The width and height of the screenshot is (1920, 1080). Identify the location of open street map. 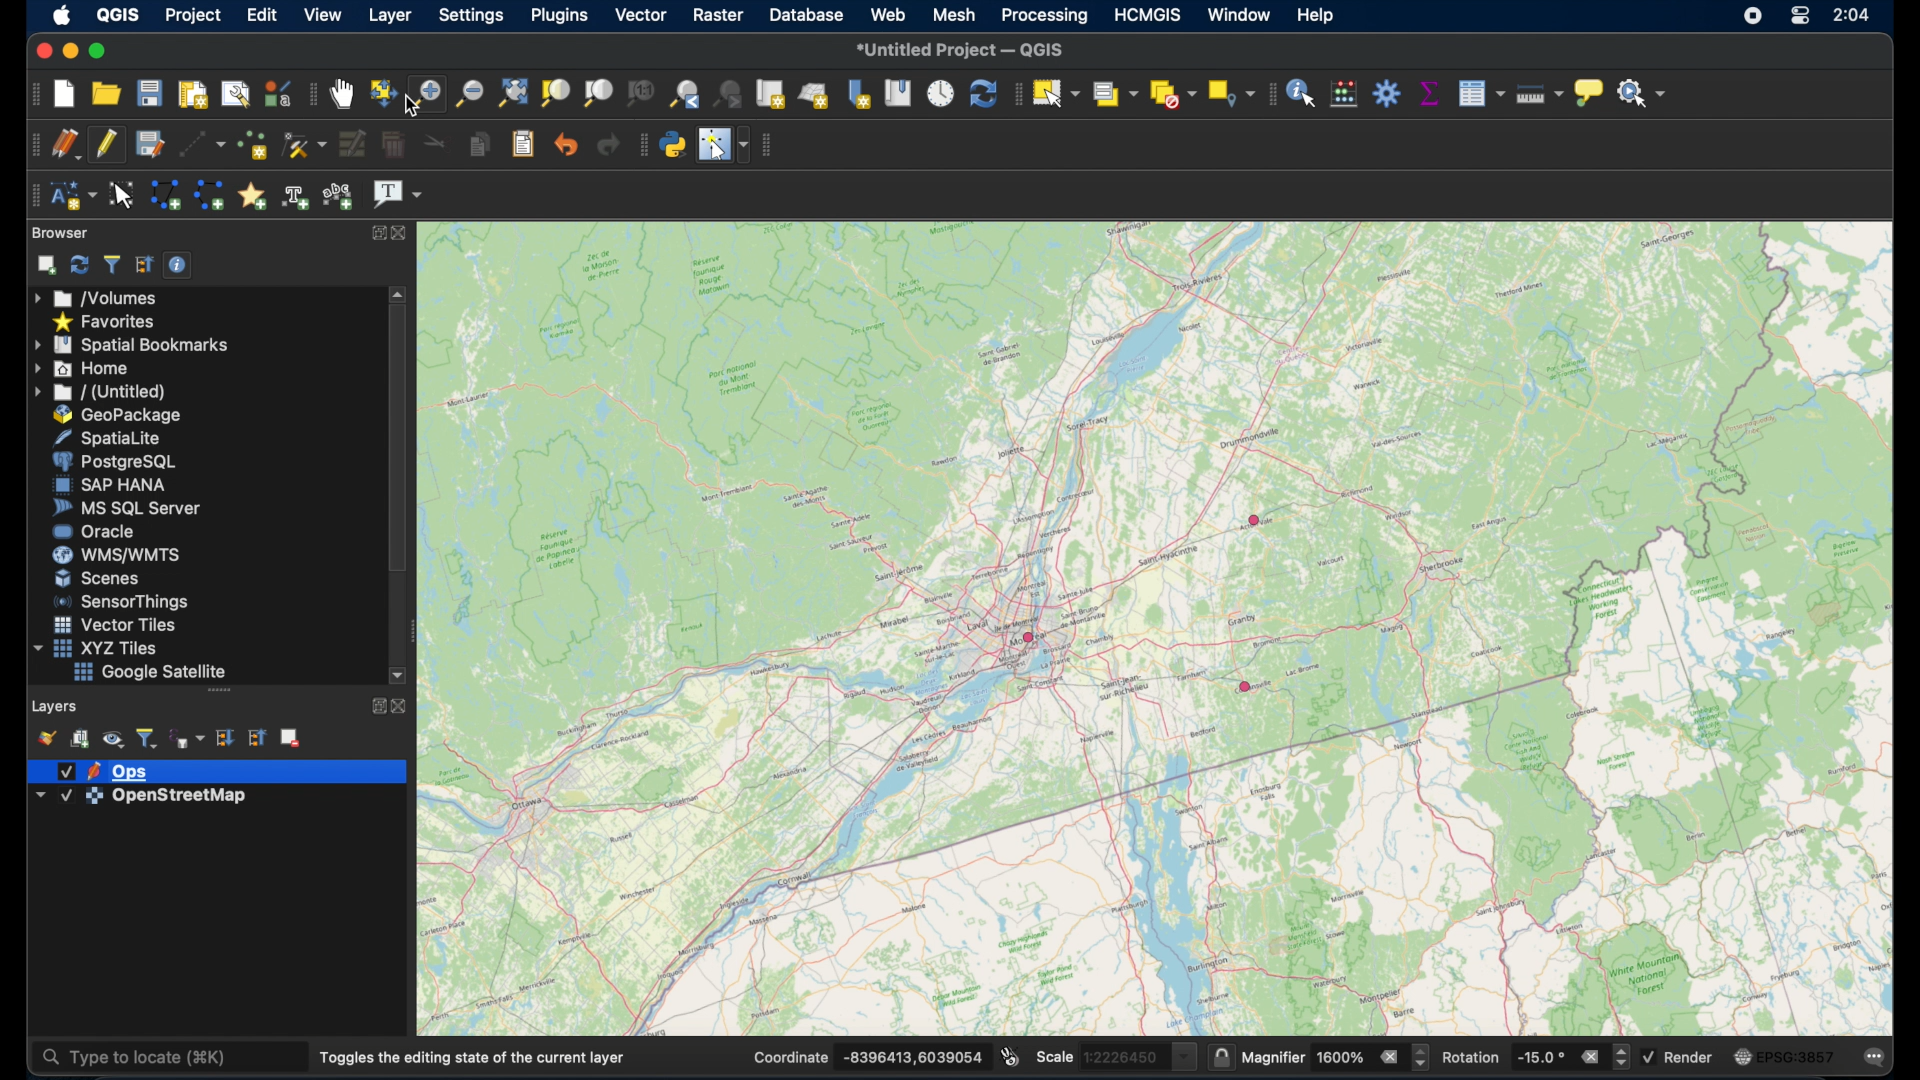
(1565, 871).